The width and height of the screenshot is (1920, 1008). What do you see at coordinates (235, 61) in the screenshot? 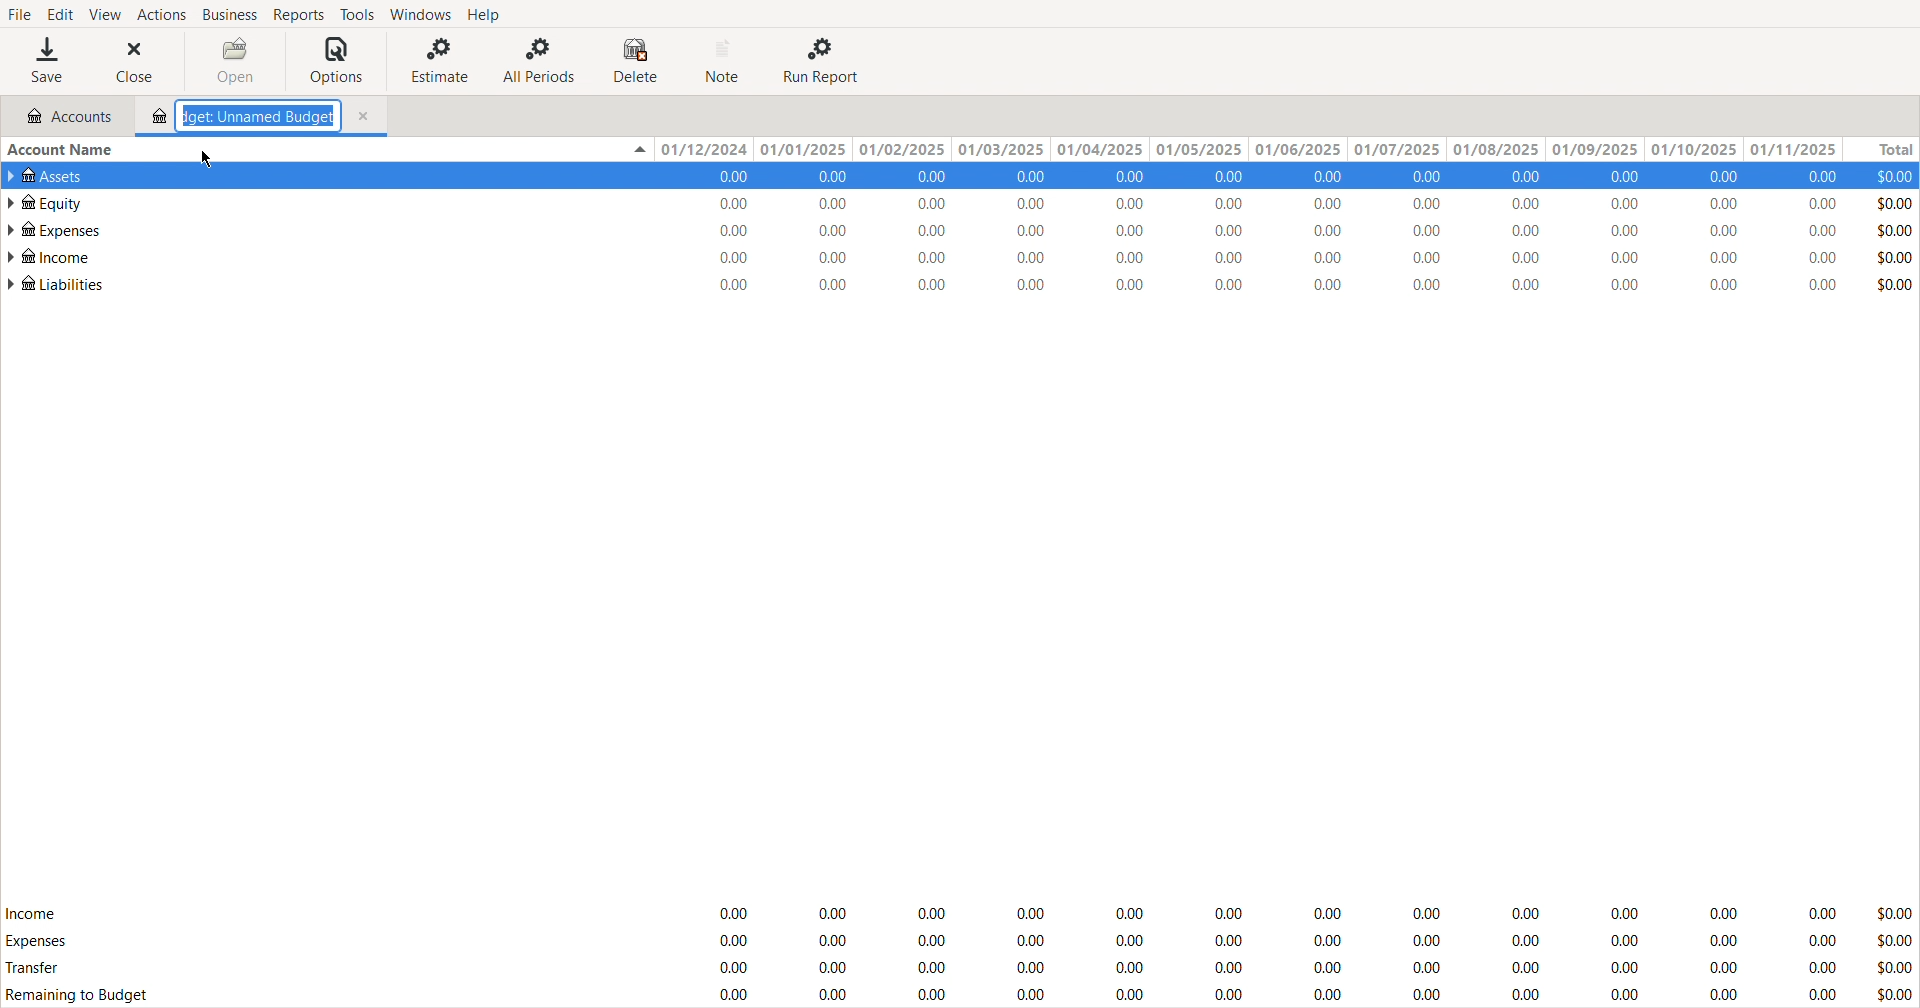
I see `Open` at bounding box center [235, 61].